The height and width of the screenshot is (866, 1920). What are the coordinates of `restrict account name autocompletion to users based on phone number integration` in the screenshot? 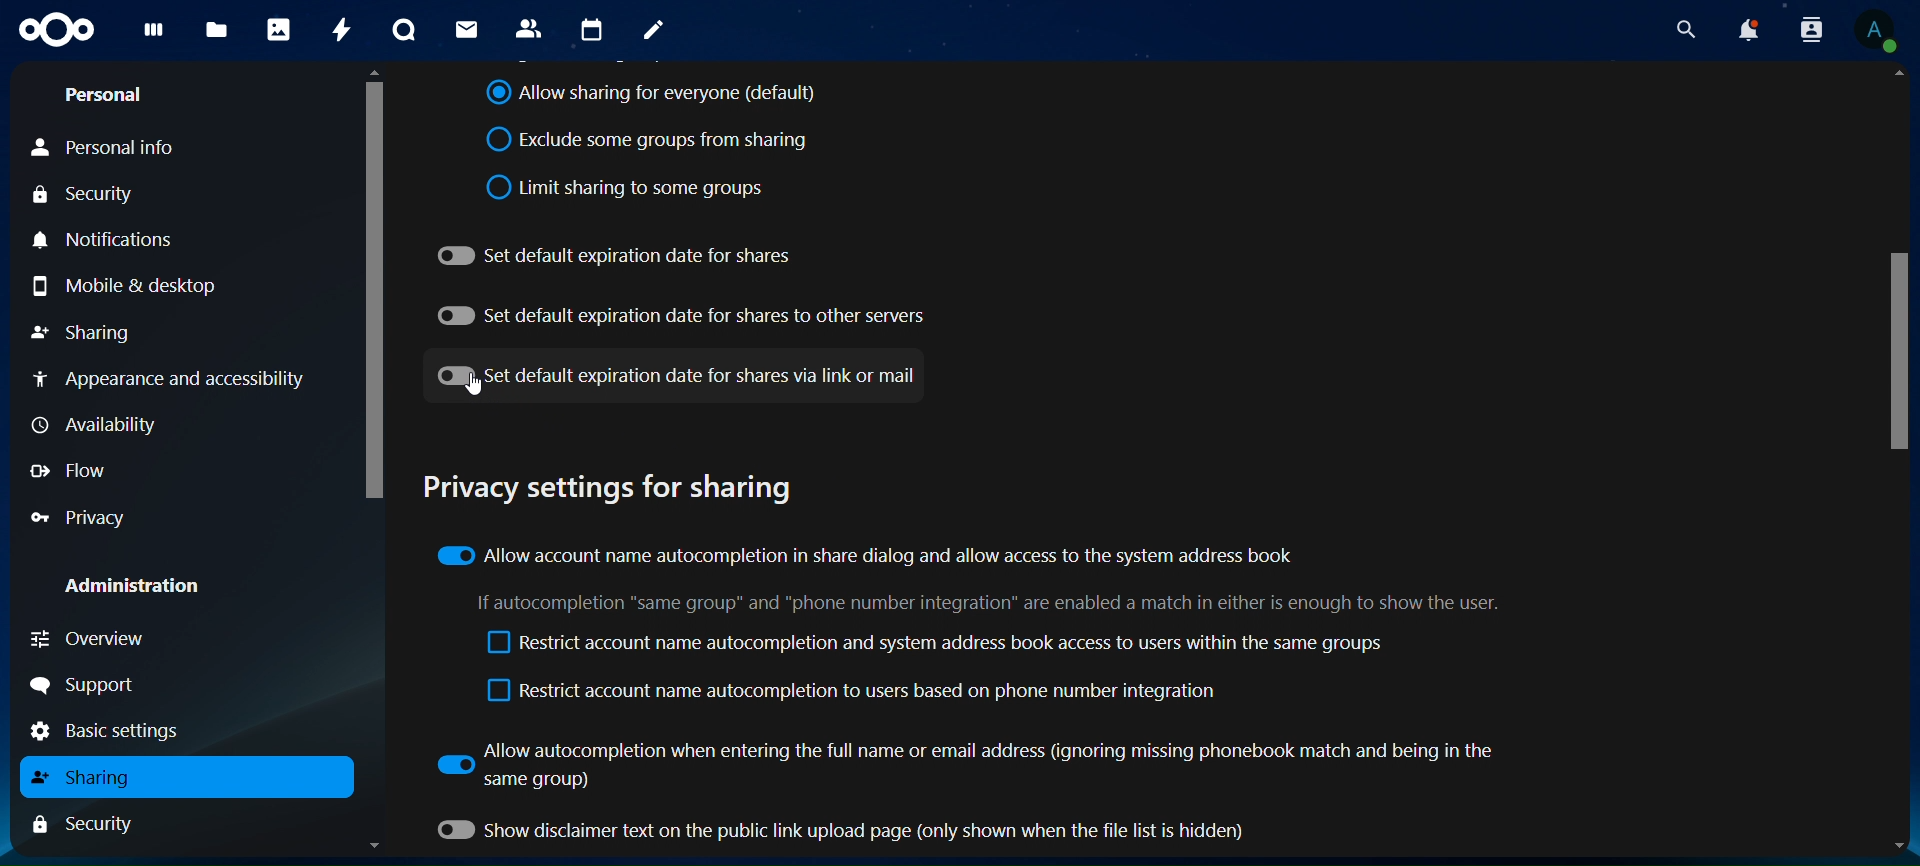 It's located at (856, 692).